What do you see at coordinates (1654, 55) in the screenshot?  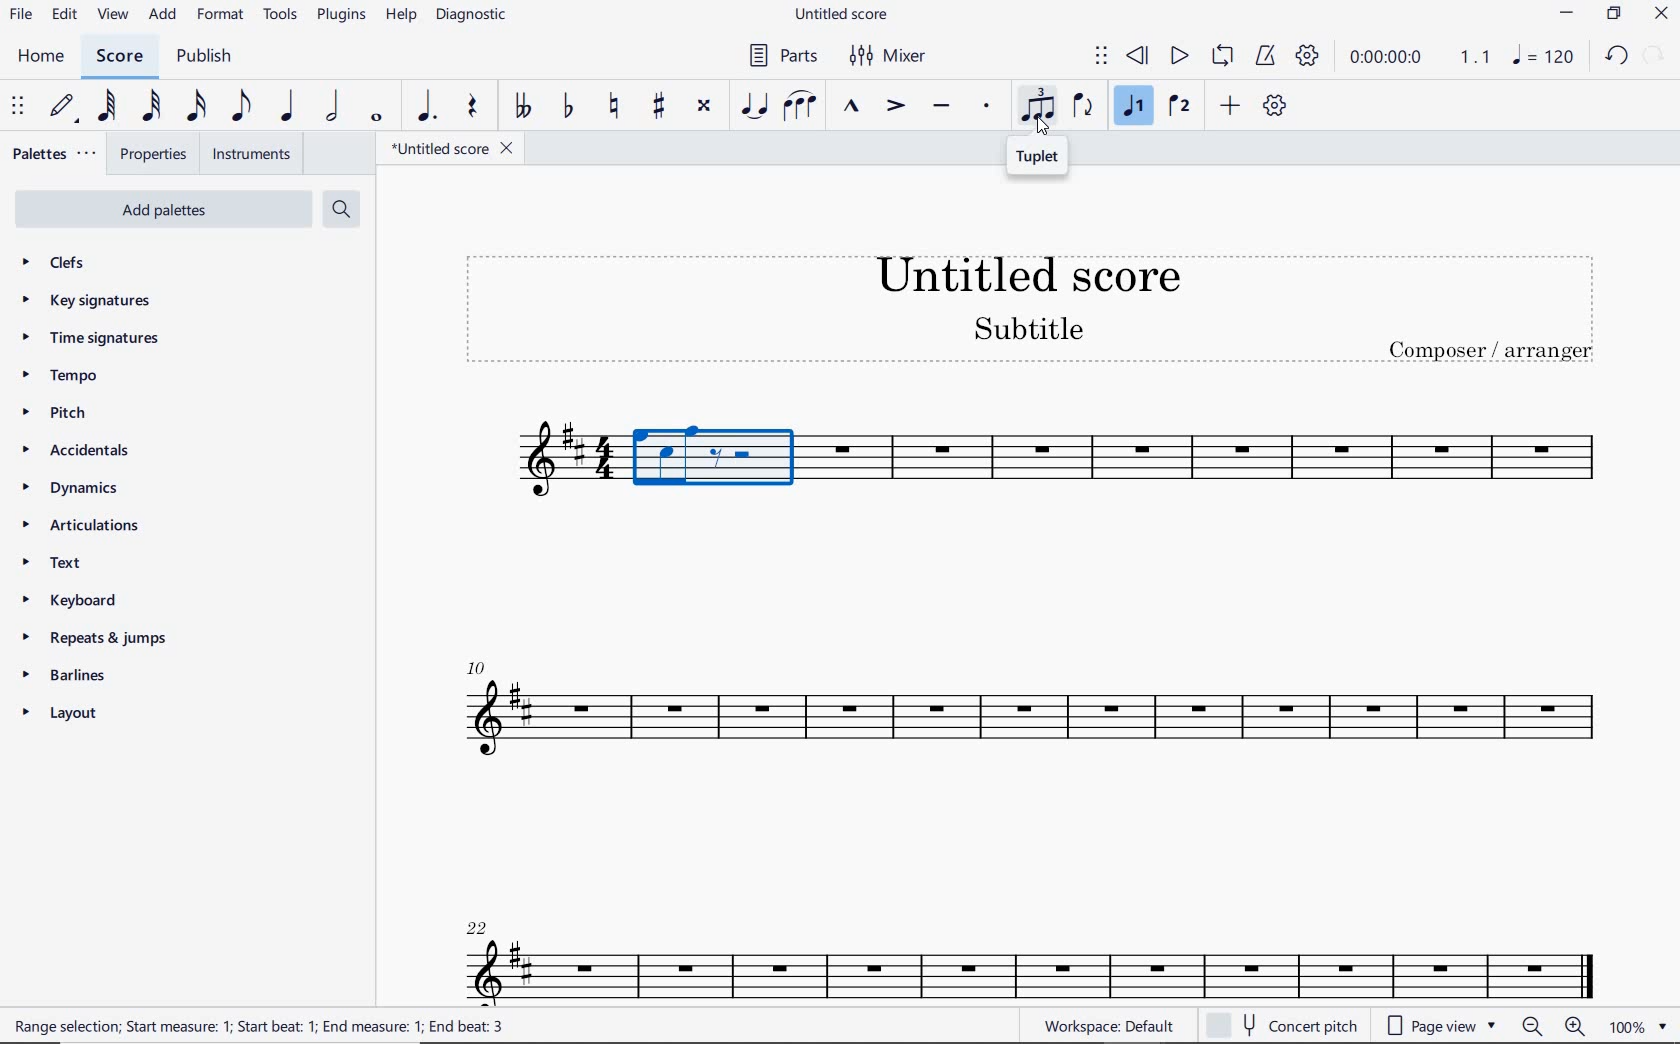 I see `REDO` at bounding box center [1654, 55].